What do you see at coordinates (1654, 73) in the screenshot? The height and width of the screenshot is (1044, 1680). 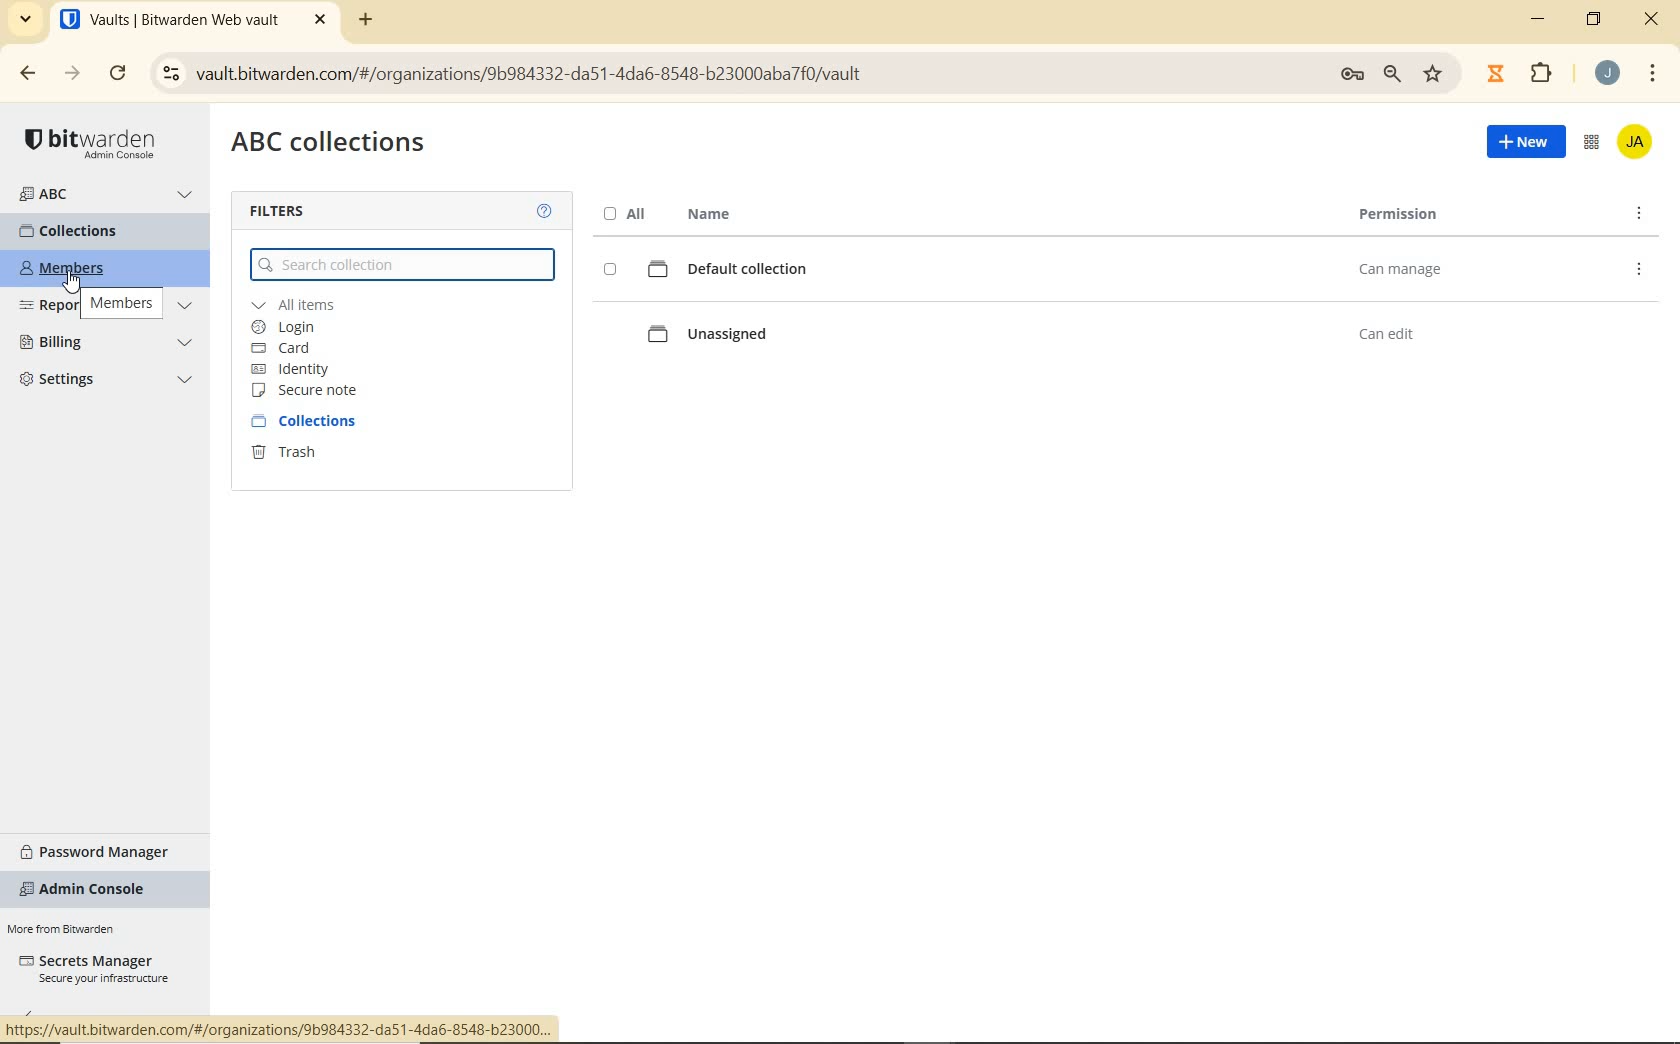 I see `CUSTOMIZE` at bounding box center [1654, 73].